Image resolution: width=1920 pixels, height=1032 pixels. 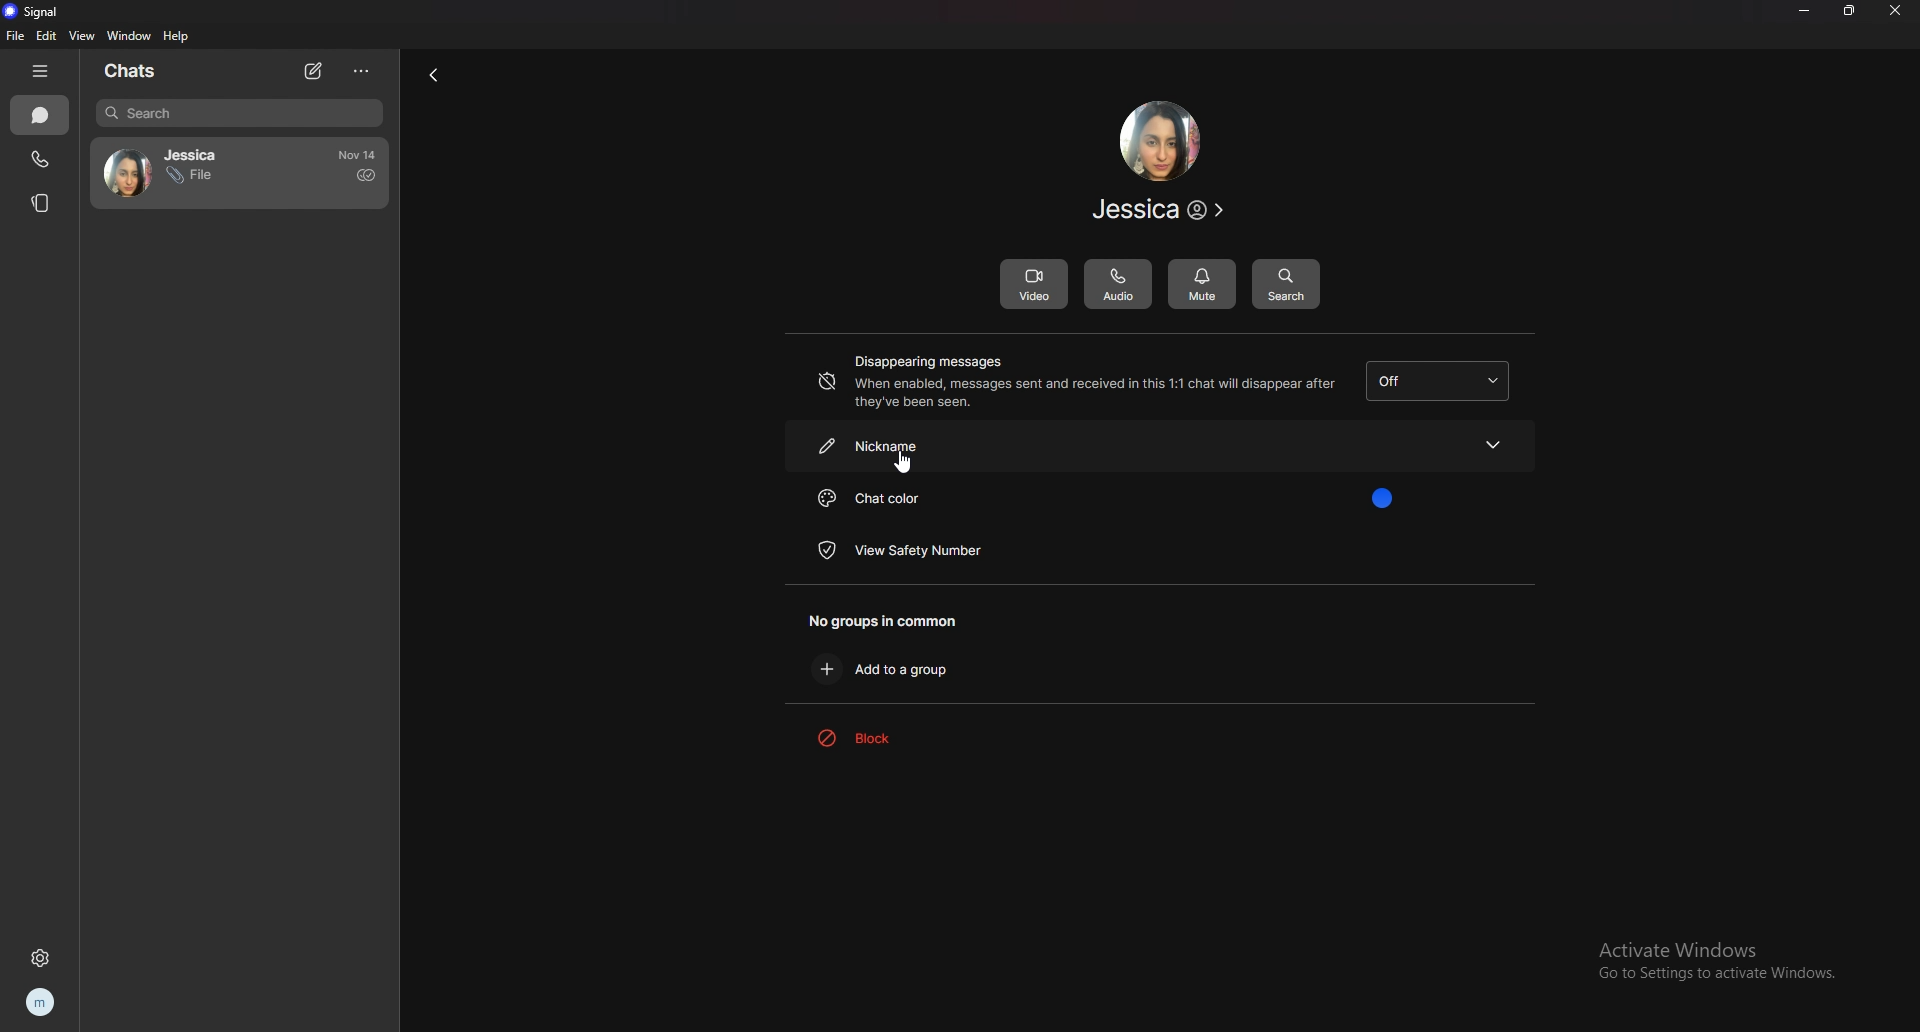 What do you see at coordinates (1072, 383) in the screenshot?
I see `disappearing messages` at bounding box center [1072, 383].